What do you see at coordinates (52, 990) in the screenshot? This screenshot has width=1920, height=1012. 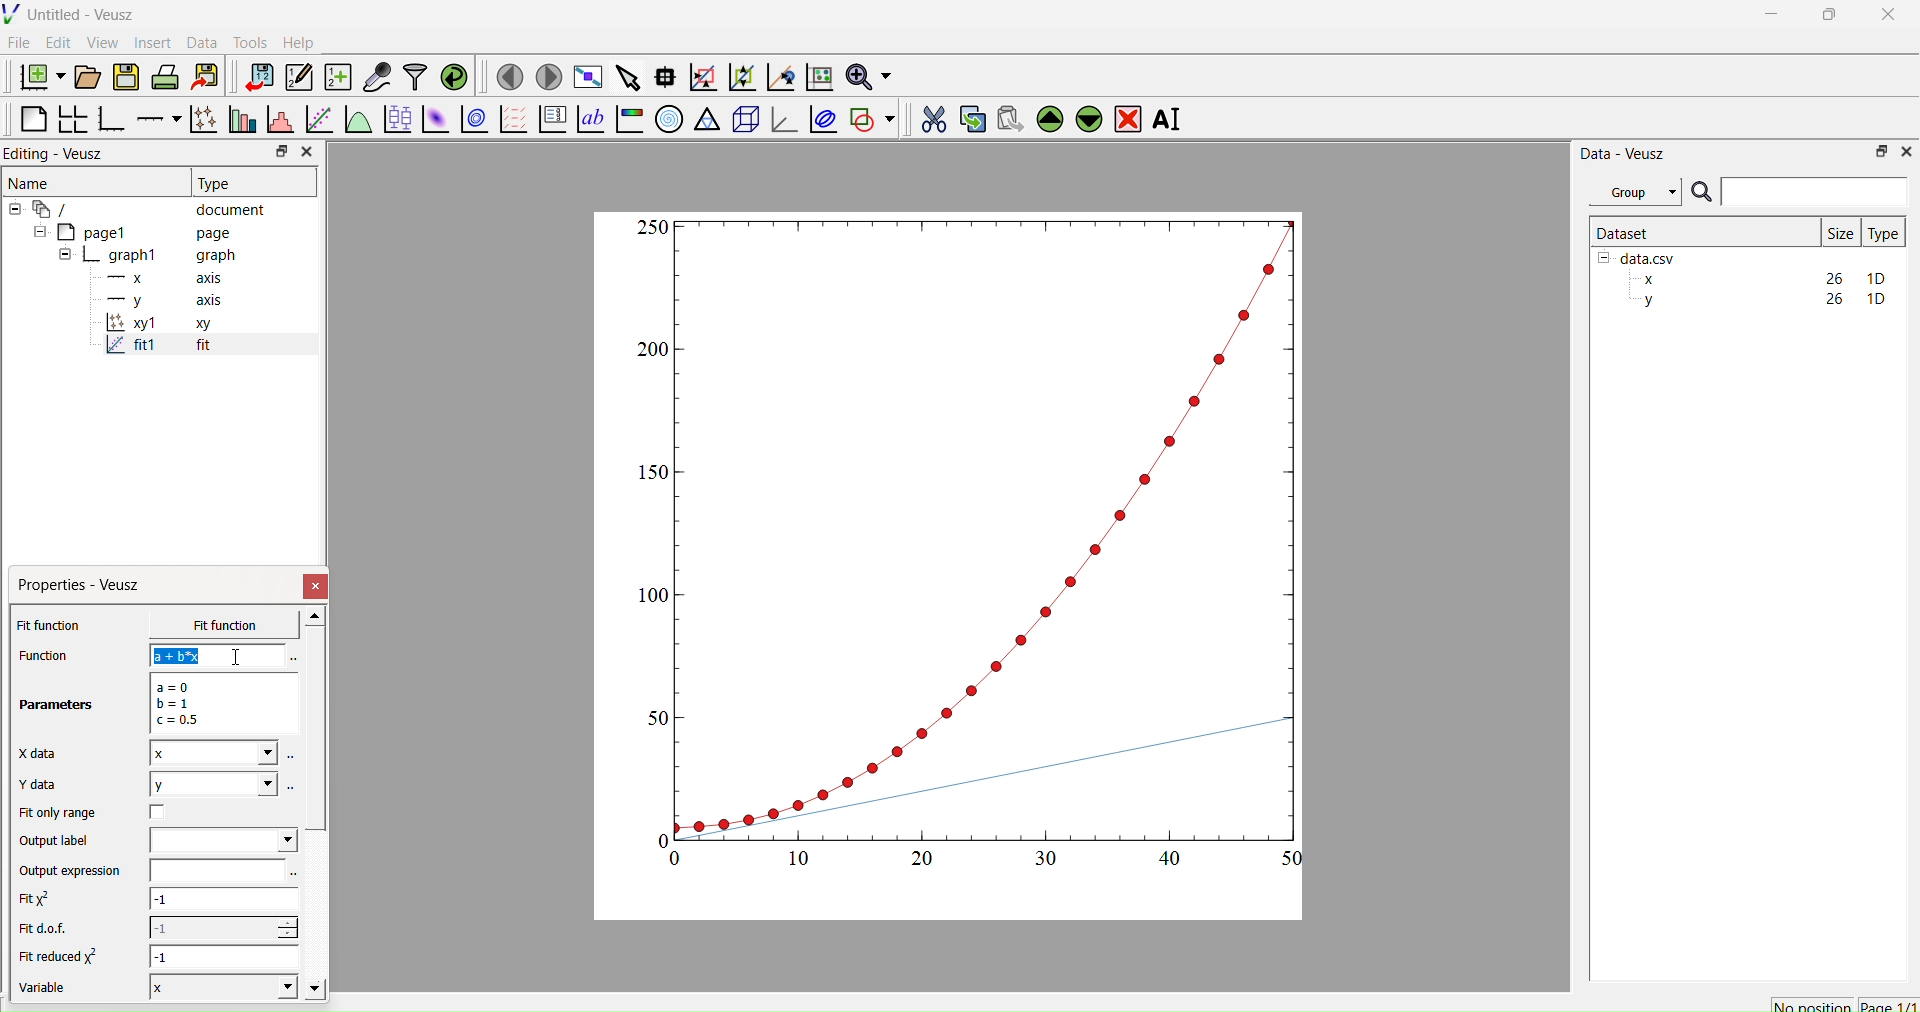 I see `Variable` at bounding box center [52, 990].